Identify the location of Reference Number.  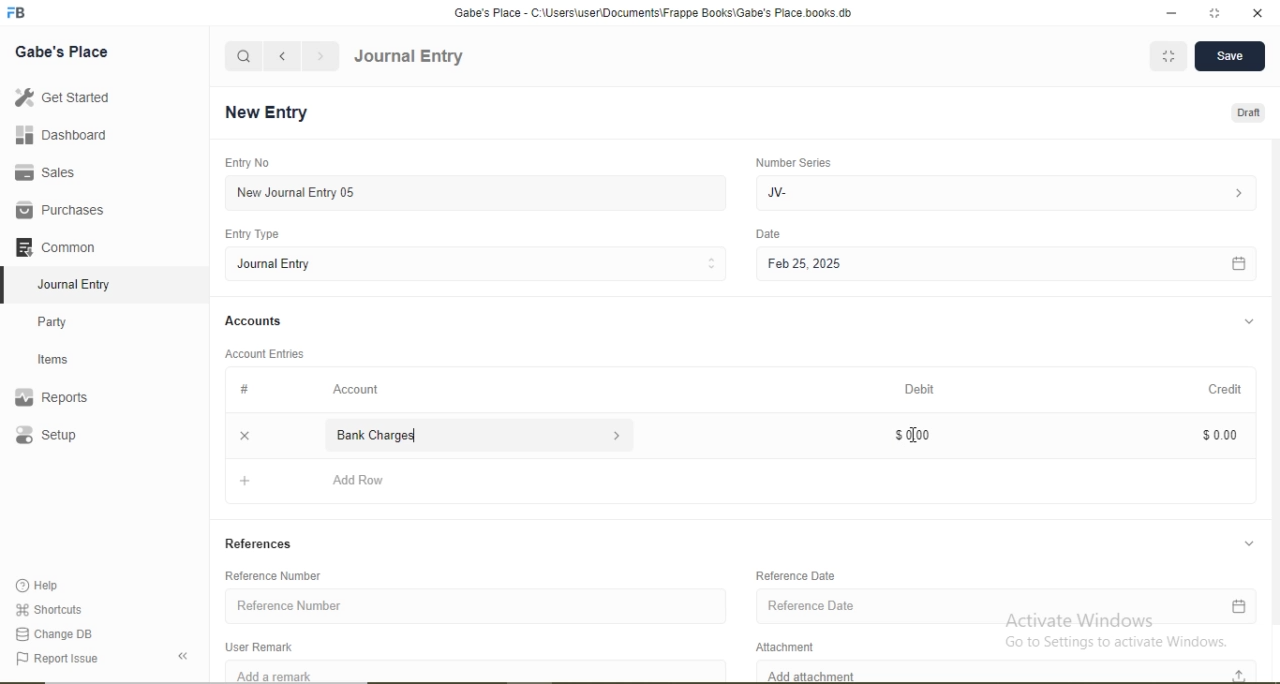
(476, 603).